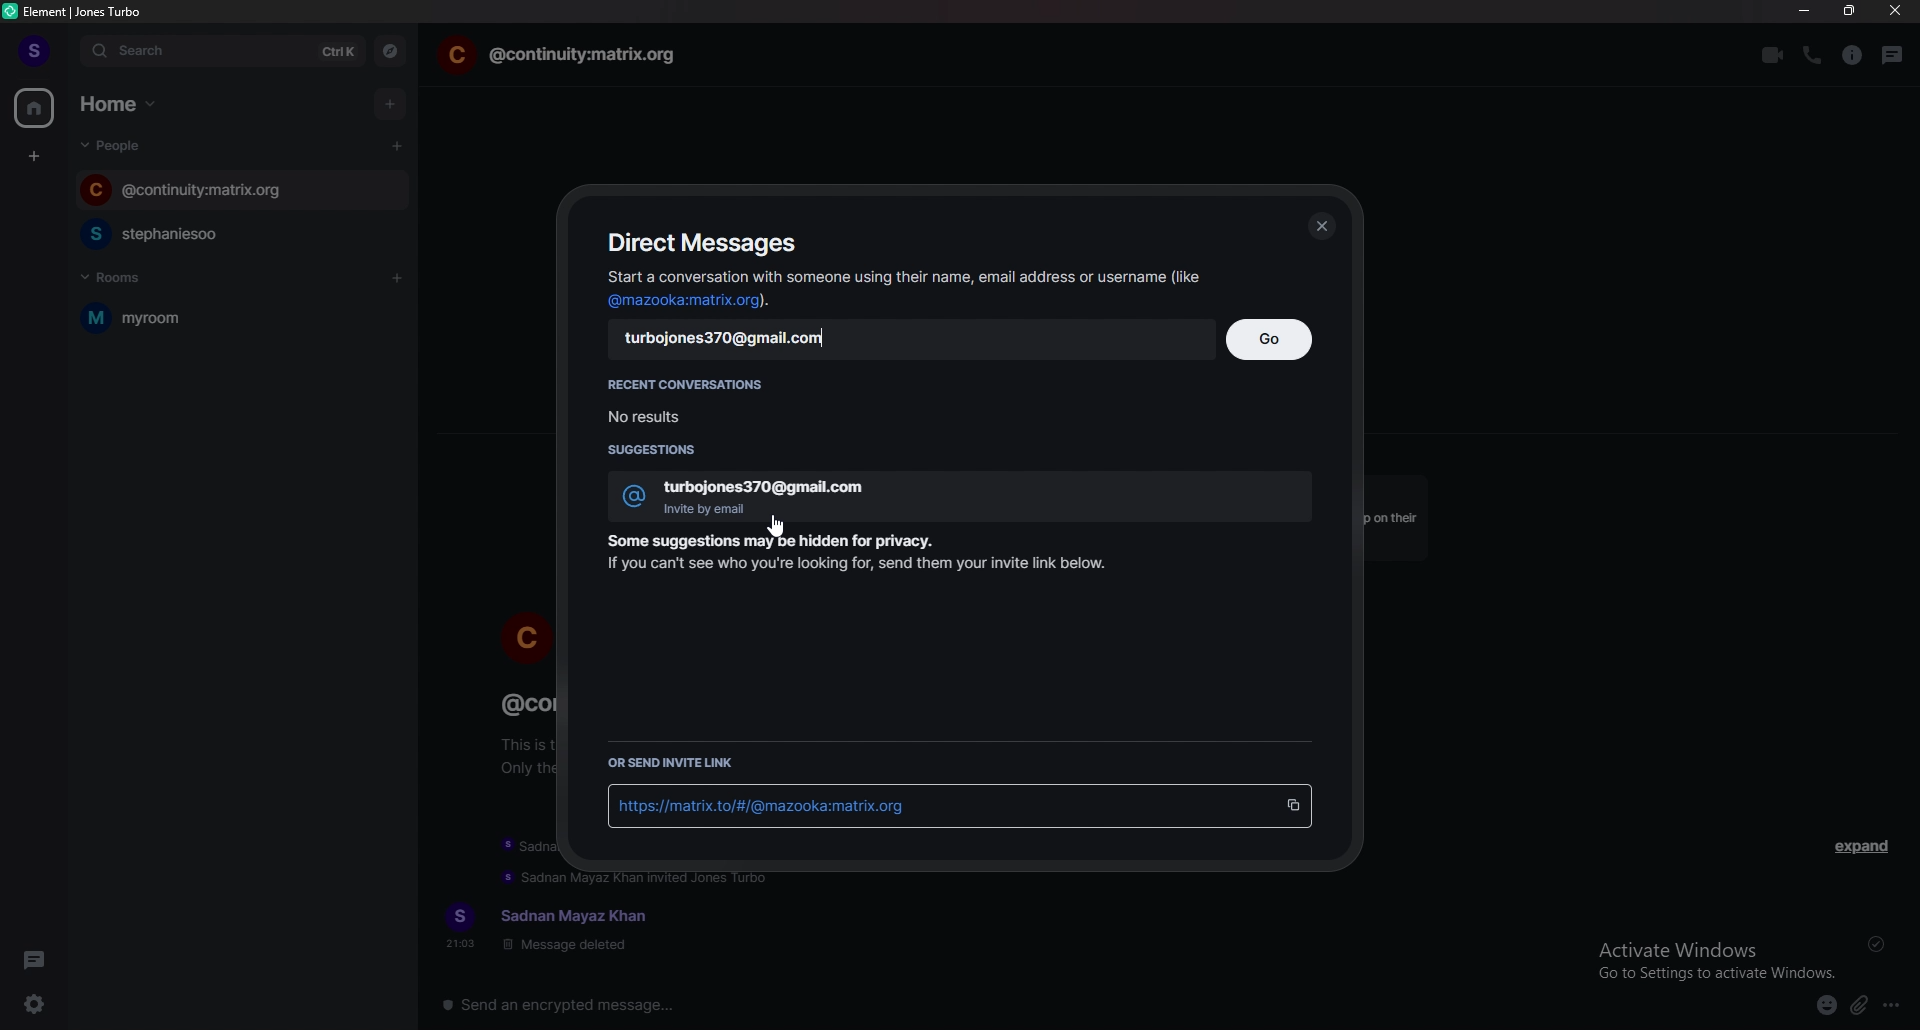 This screenshot has height=1030, width=1920. What do you see at coordinates (221, 189) in the screenshot?
I see `chat` at bounding box center [221, 189].